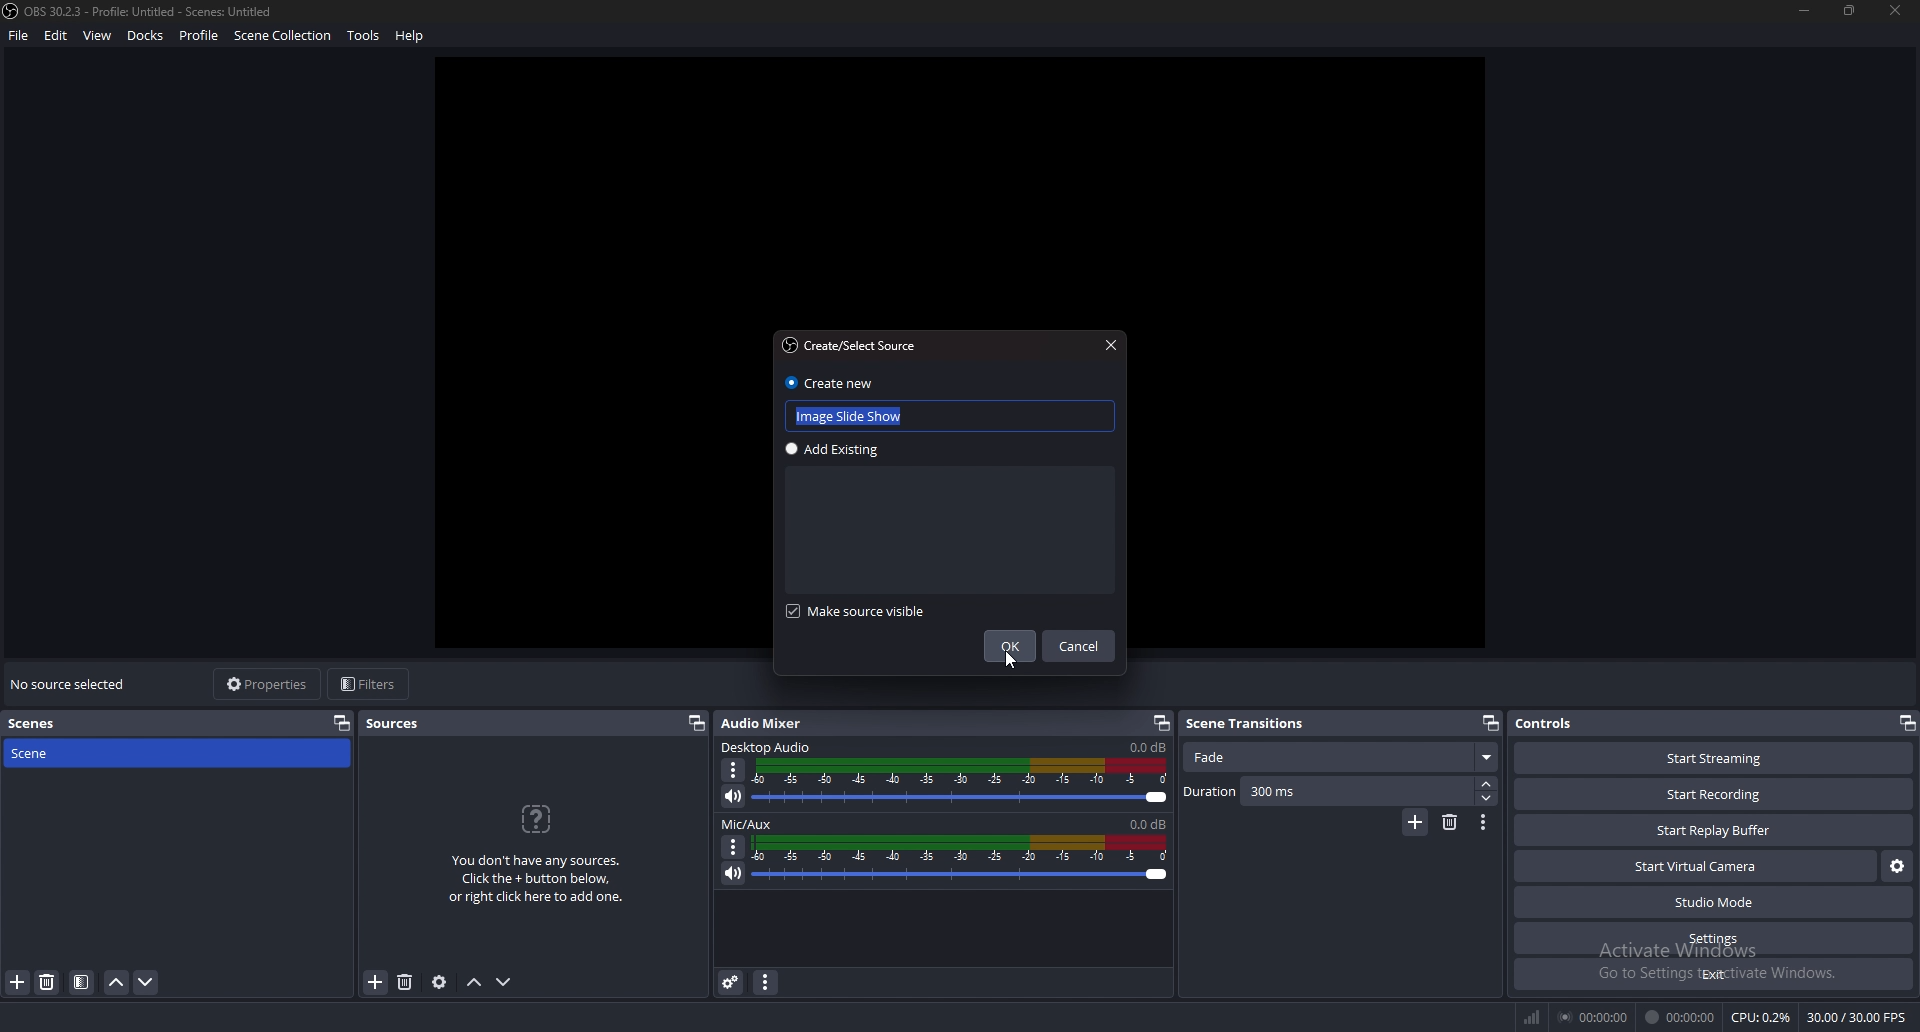  I want to click on properties, so click(268, 685).